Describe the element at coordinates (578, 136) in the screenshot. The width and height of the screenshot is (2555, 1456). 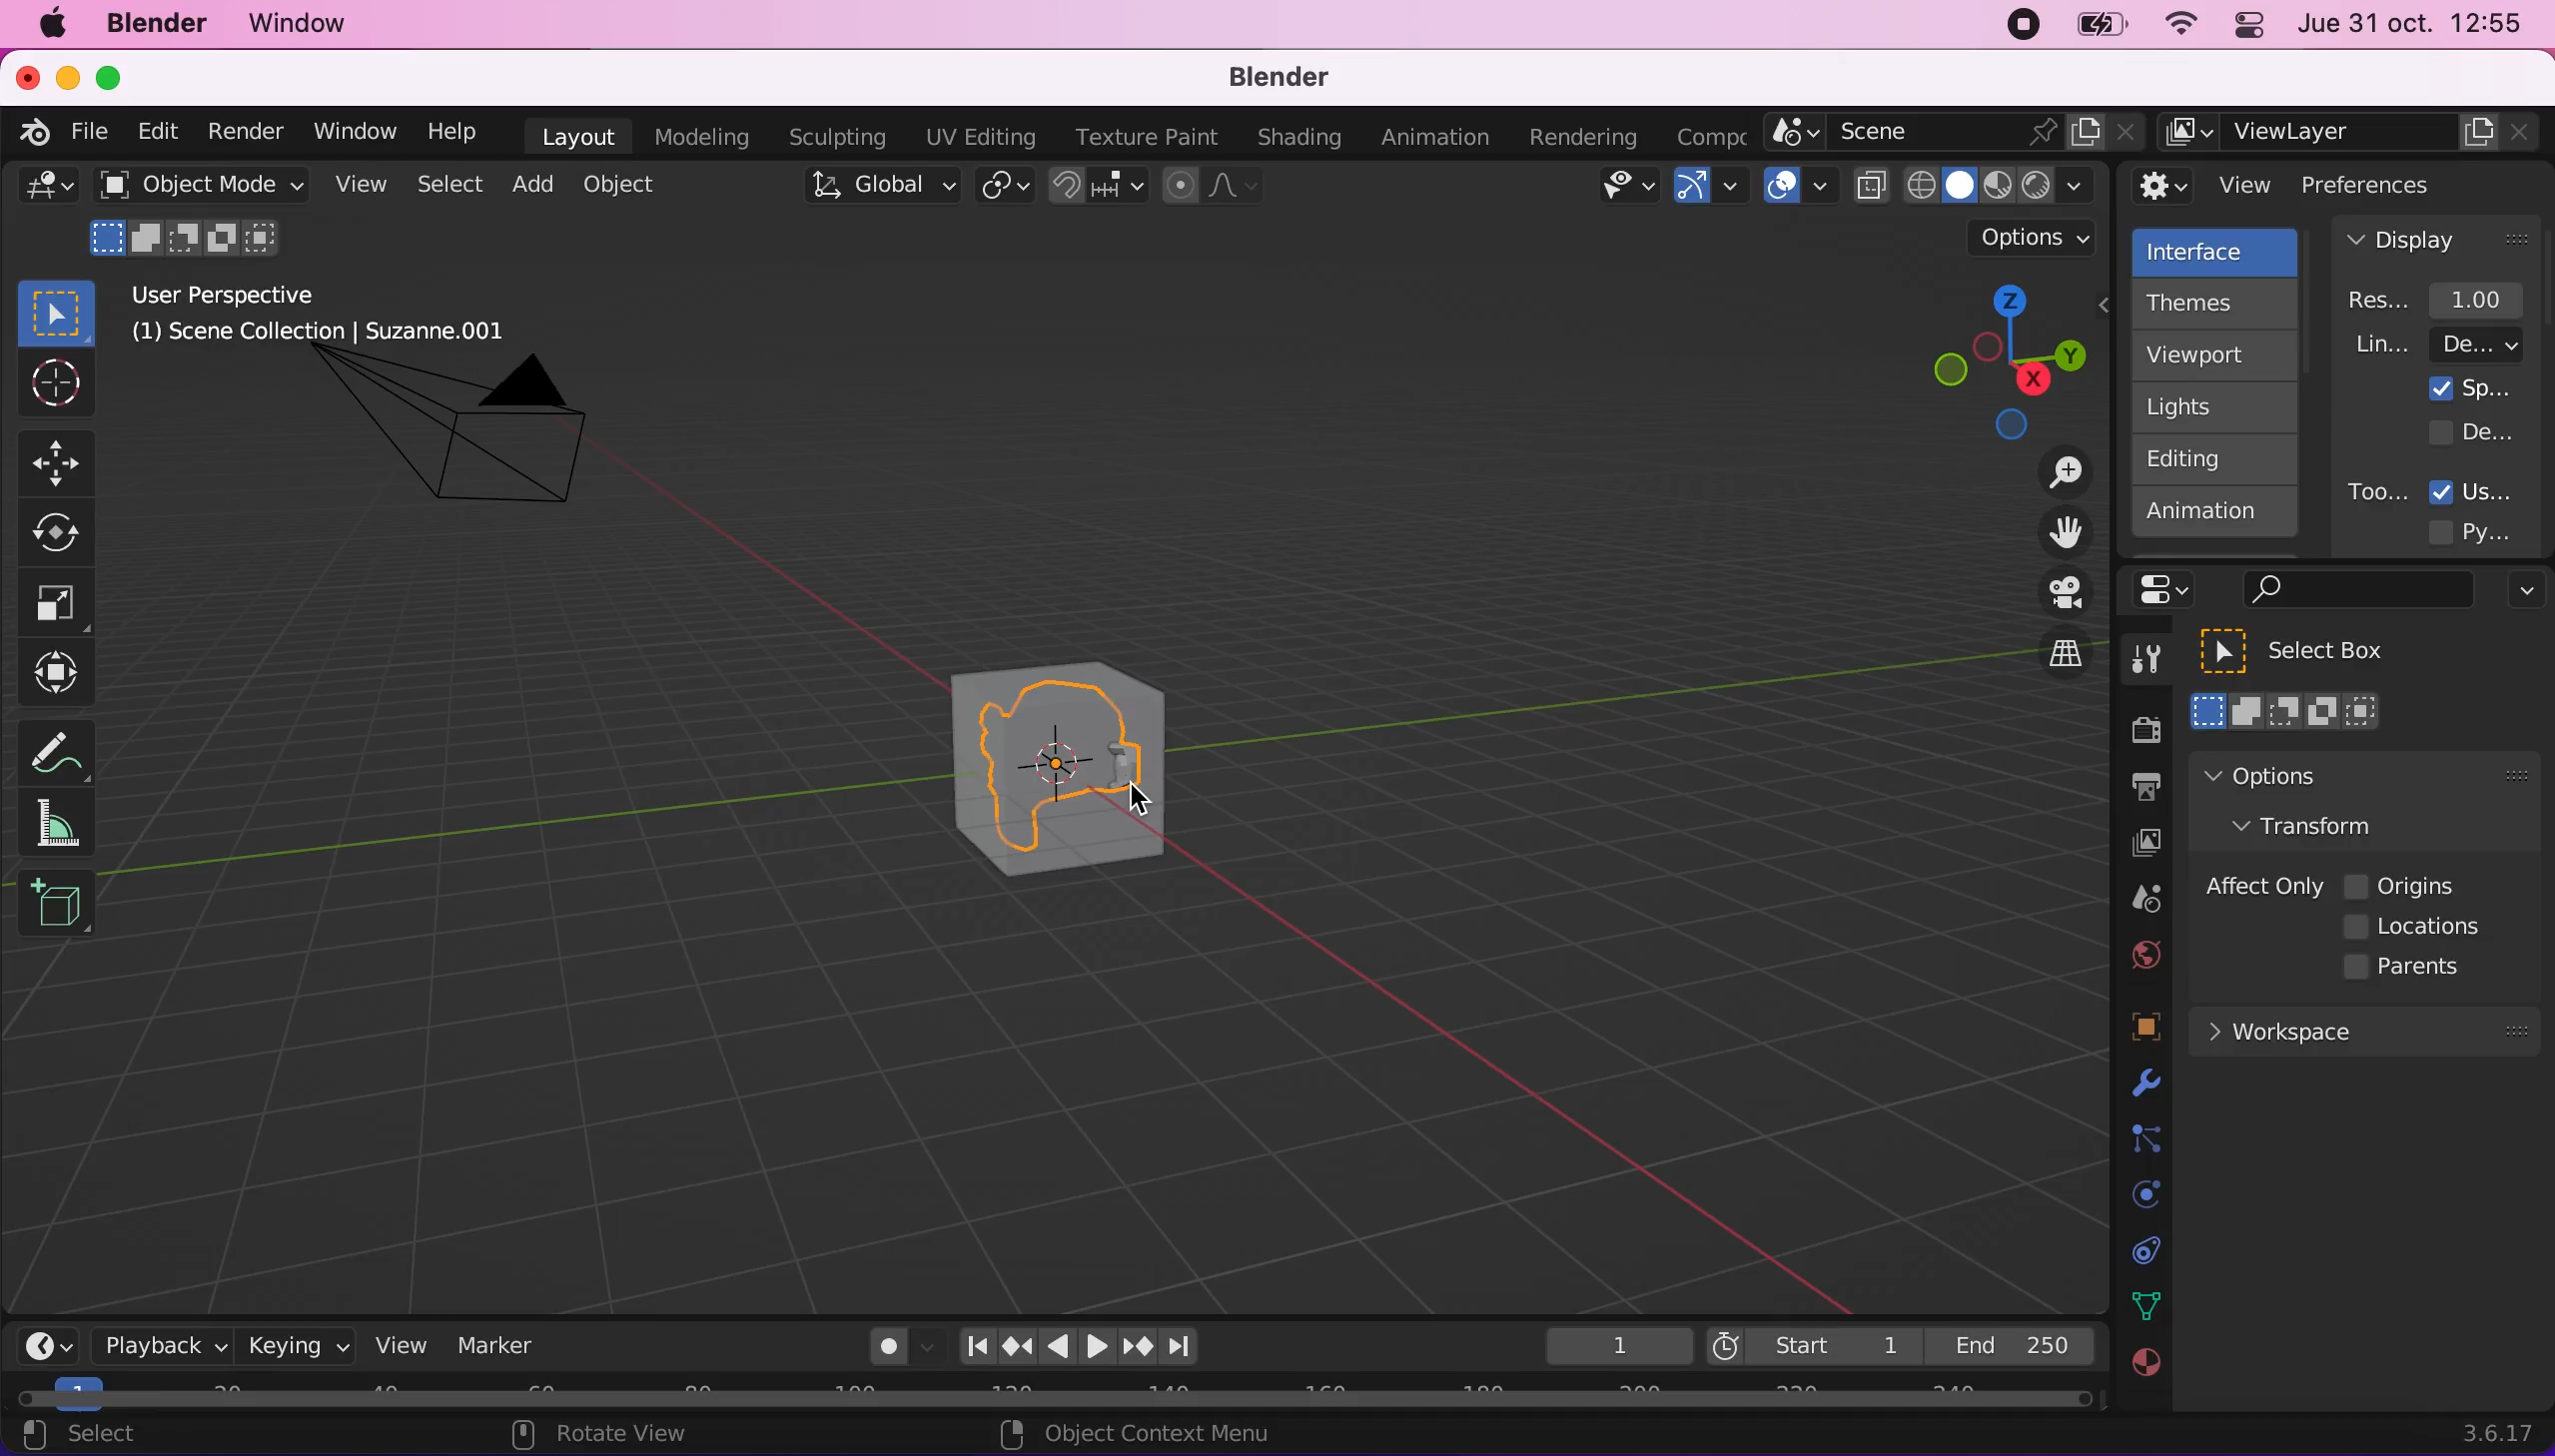
I see `layout` at that location.